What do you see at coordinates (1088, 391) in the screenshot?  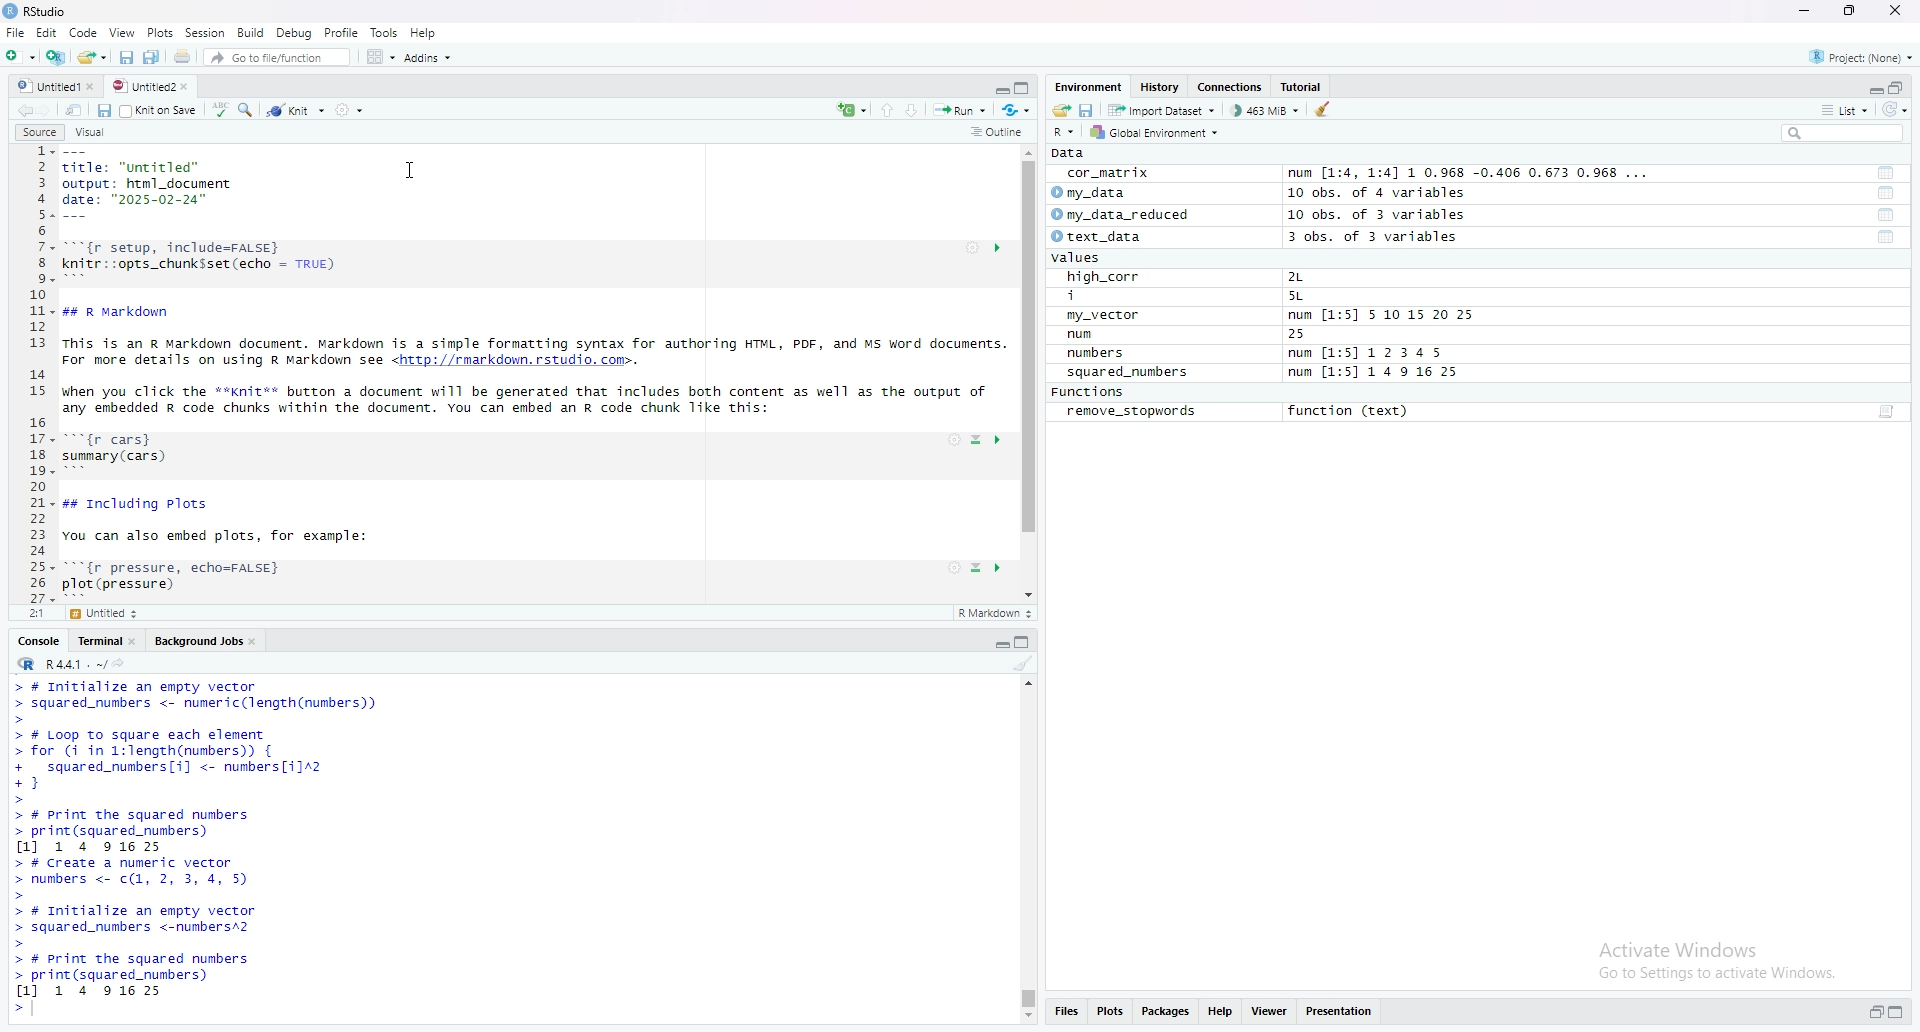 I see `Functions` at bounding box center [1088, 391].